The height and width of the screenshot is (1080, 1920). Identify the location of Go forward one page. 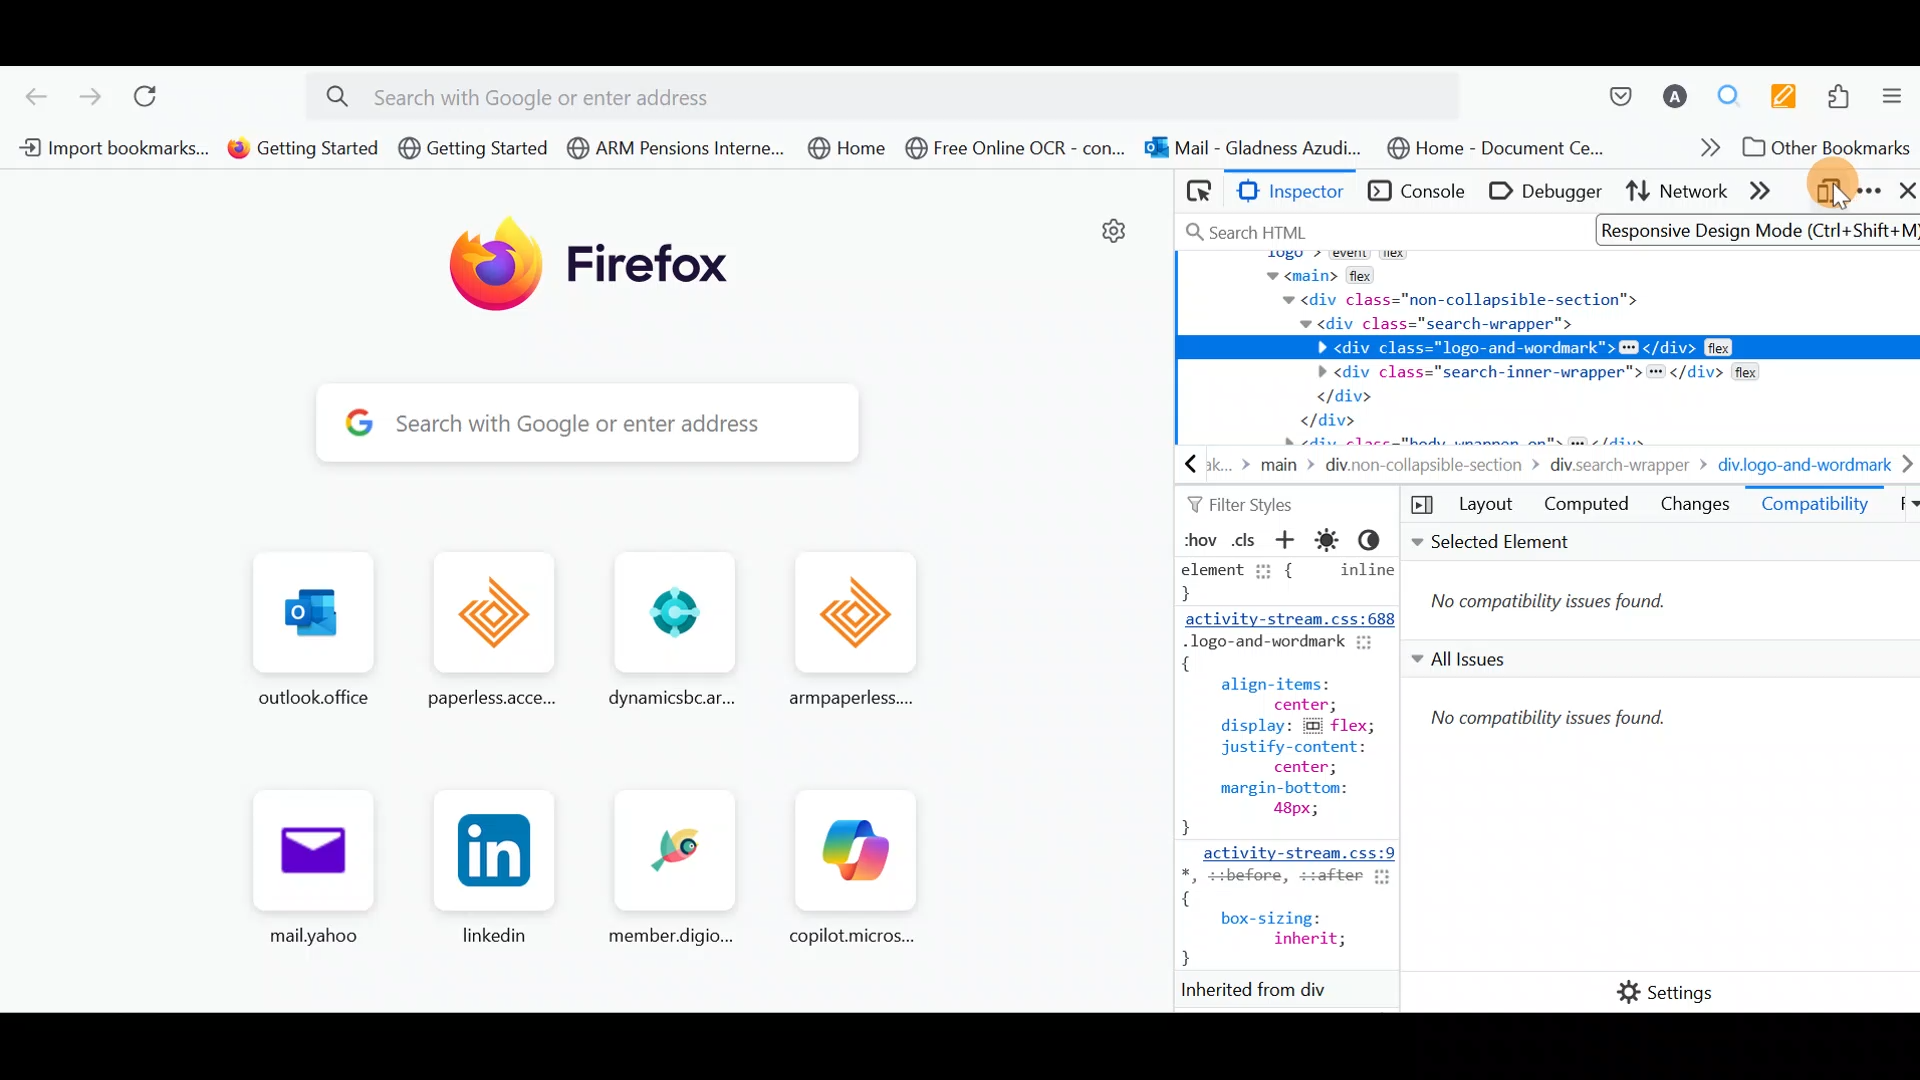
(89, 93).